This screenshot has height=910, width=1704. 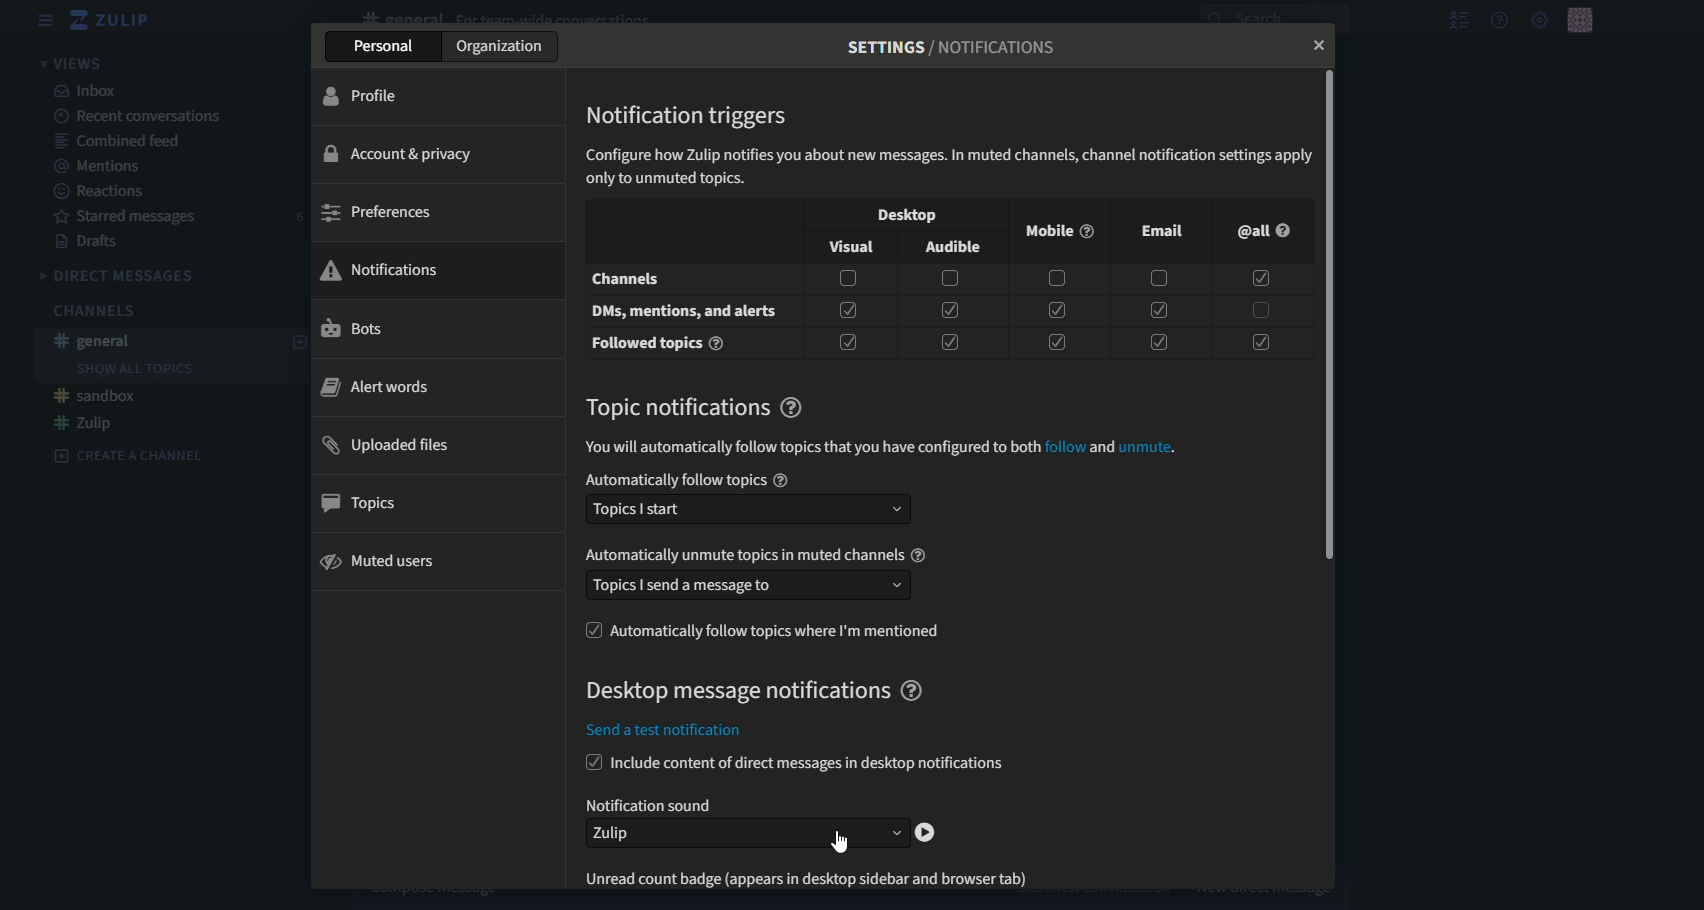 What do you see at coordinates (46, 20) in the screenshot?
I see `menu` at bounding box center [46, 20].